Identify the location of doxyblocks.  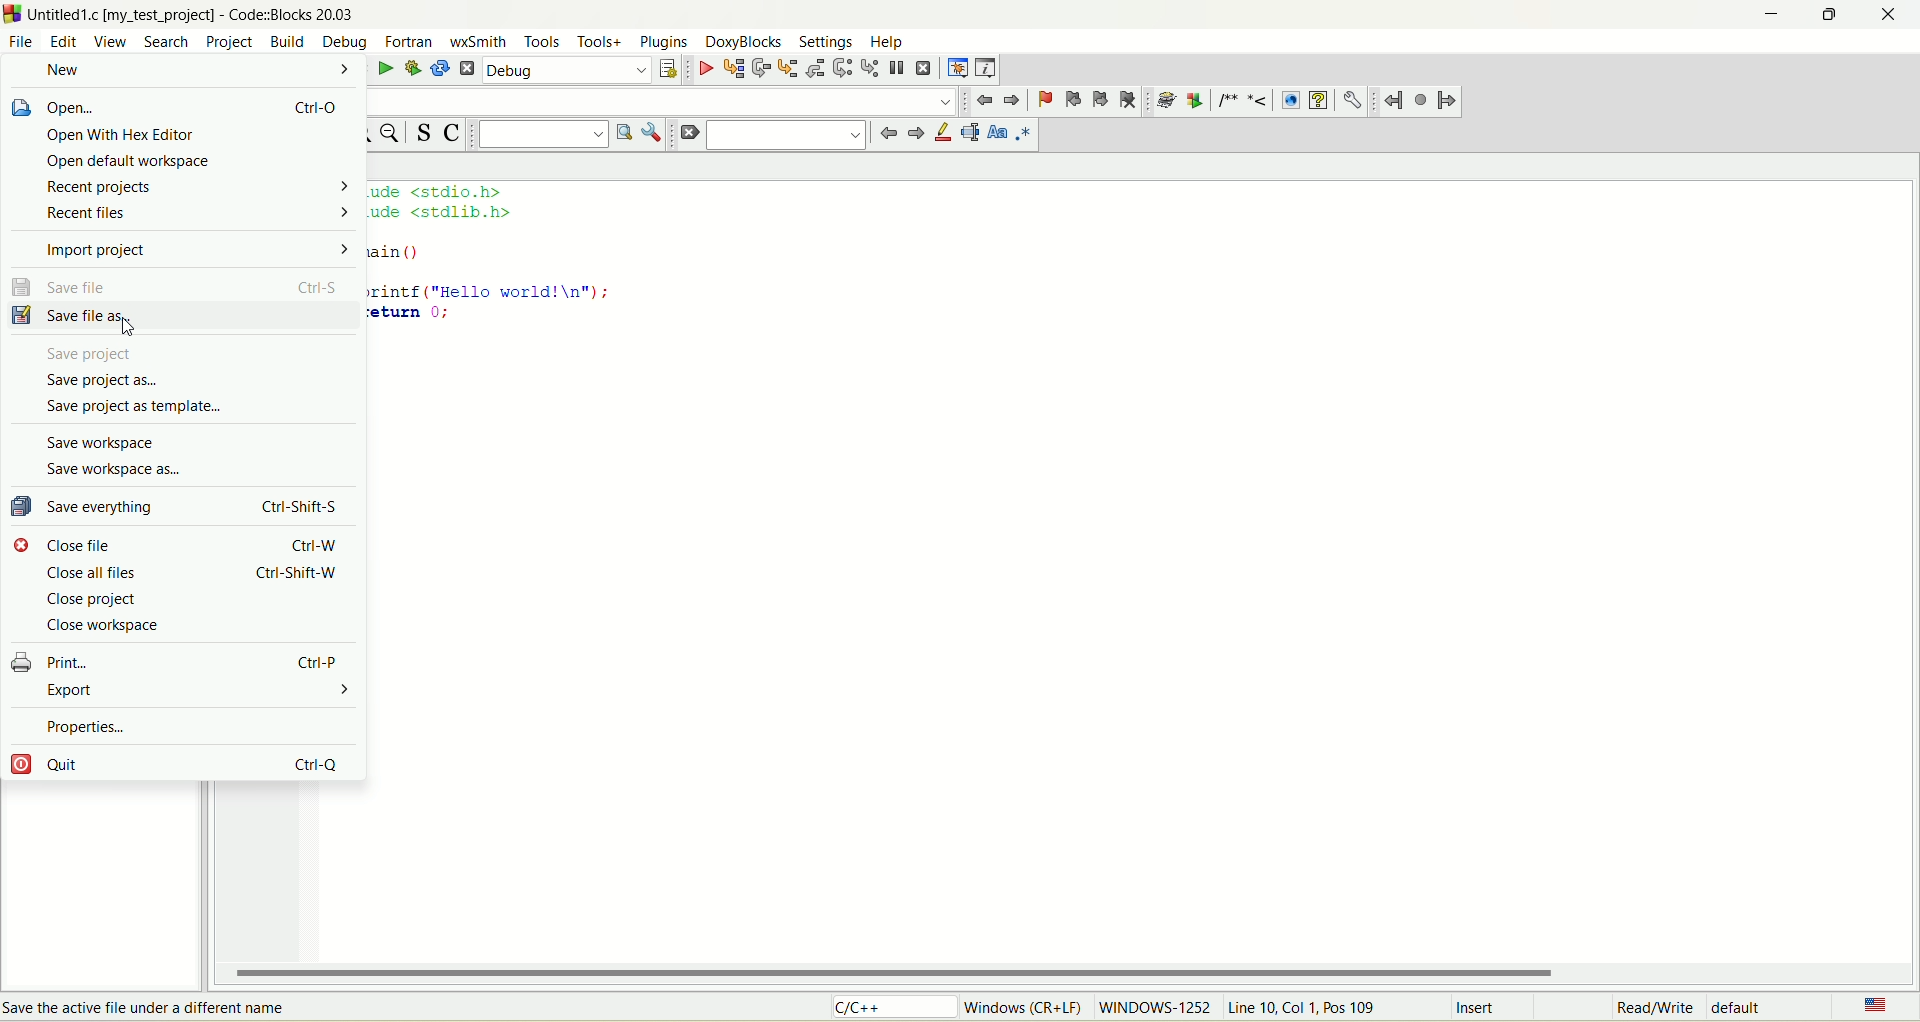
(744, 43).